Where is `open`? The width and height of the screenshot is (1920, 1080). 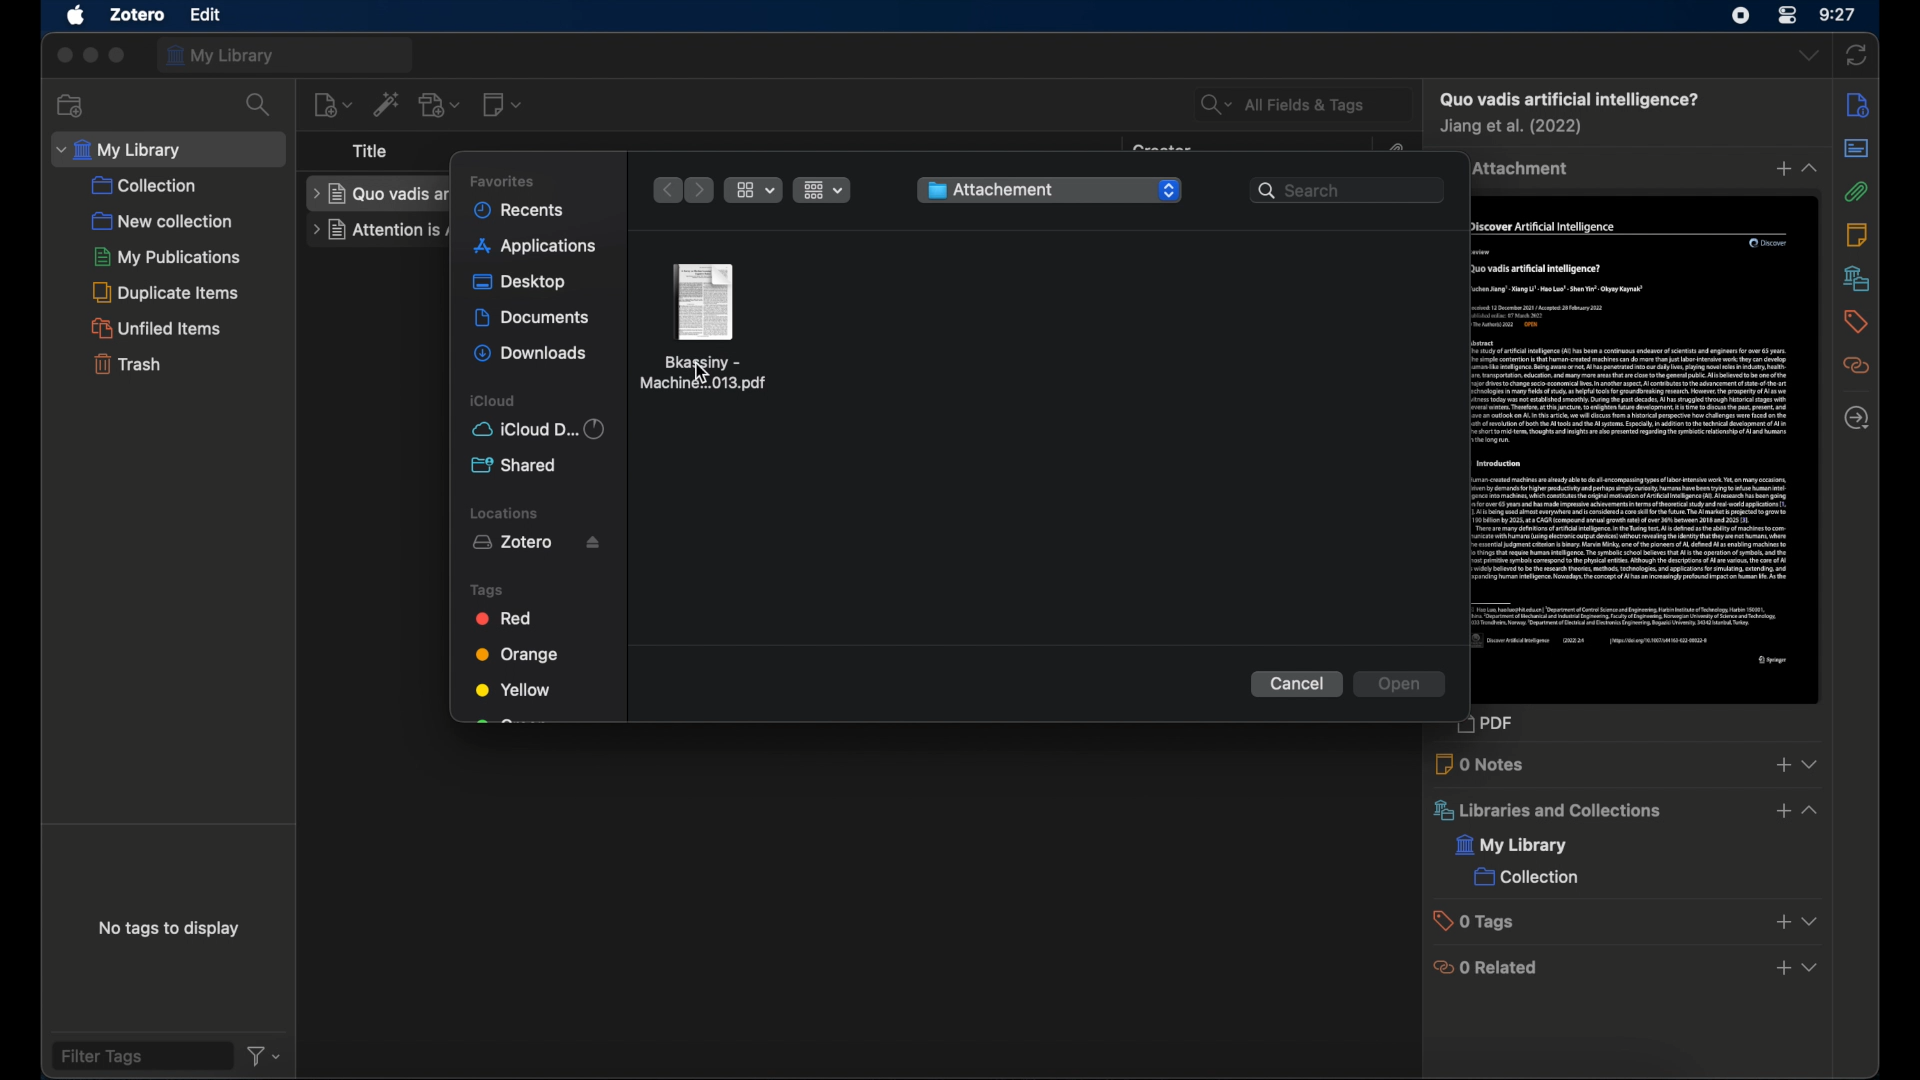 open is located at coordinates (1400, 685).